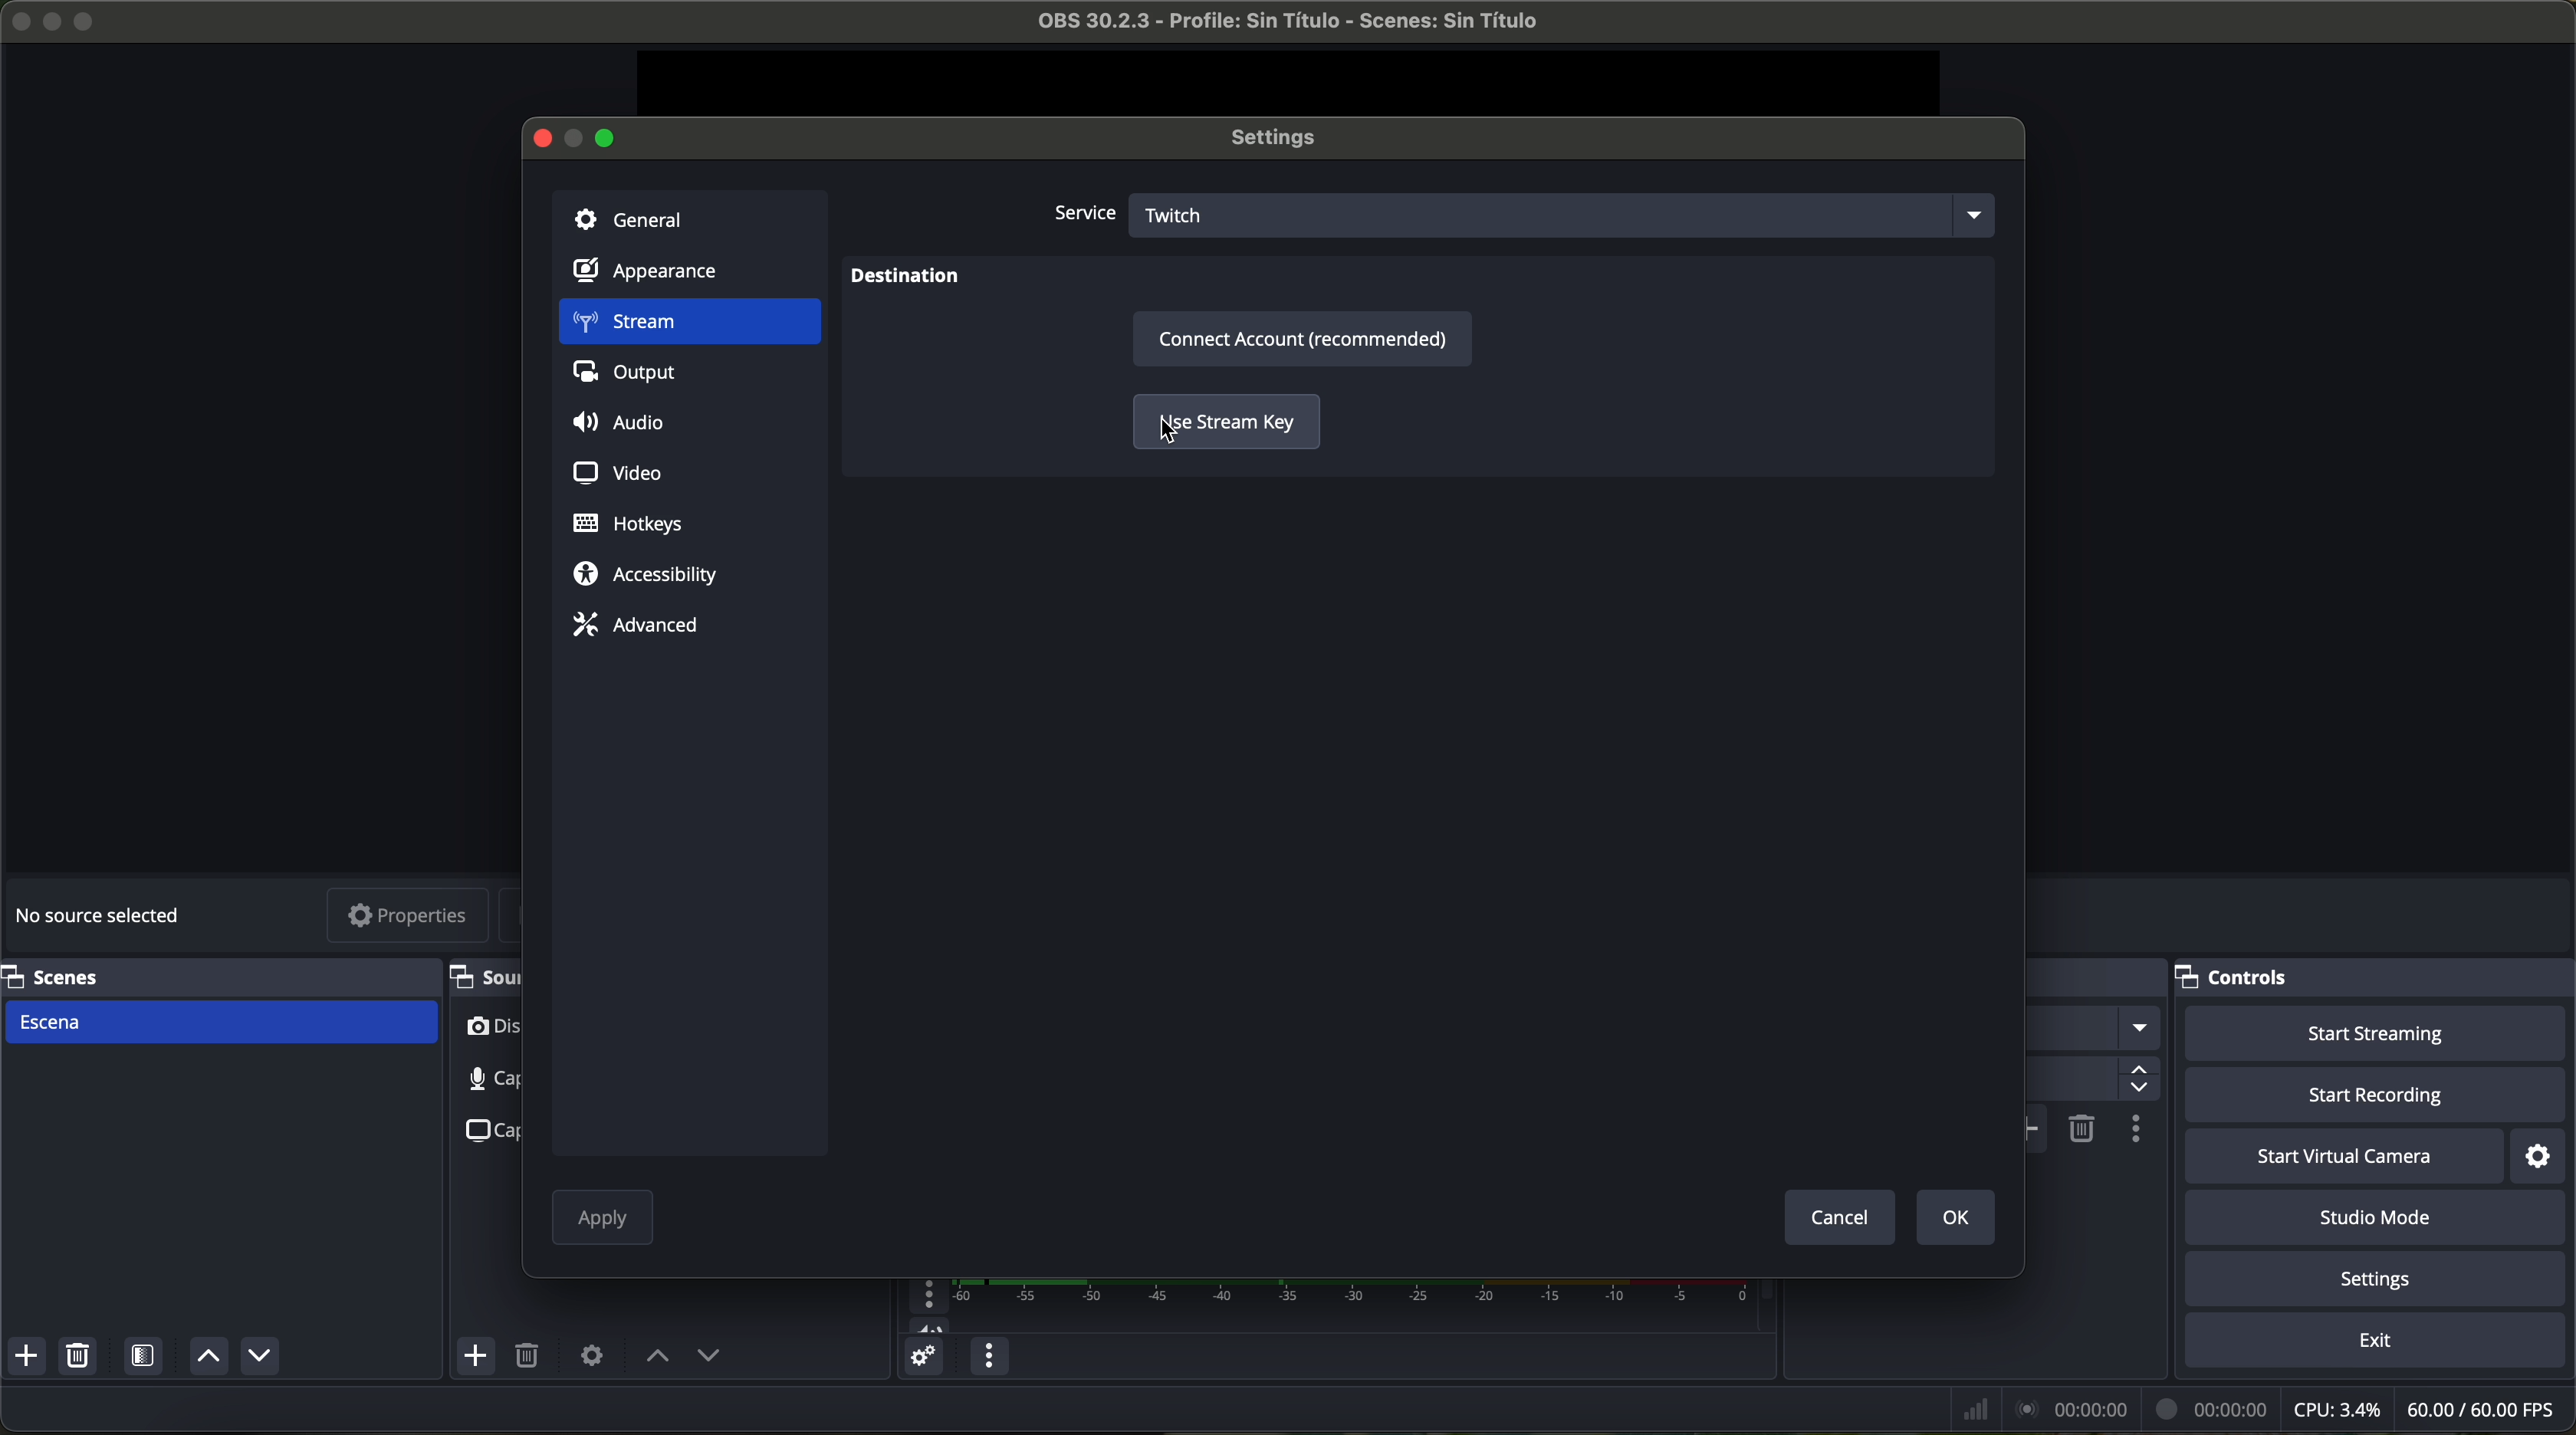  What do you see at coordinates (2037, 1129) in the screenshot?
I see `add configurable transition` at bounding box center [2037, 1129].